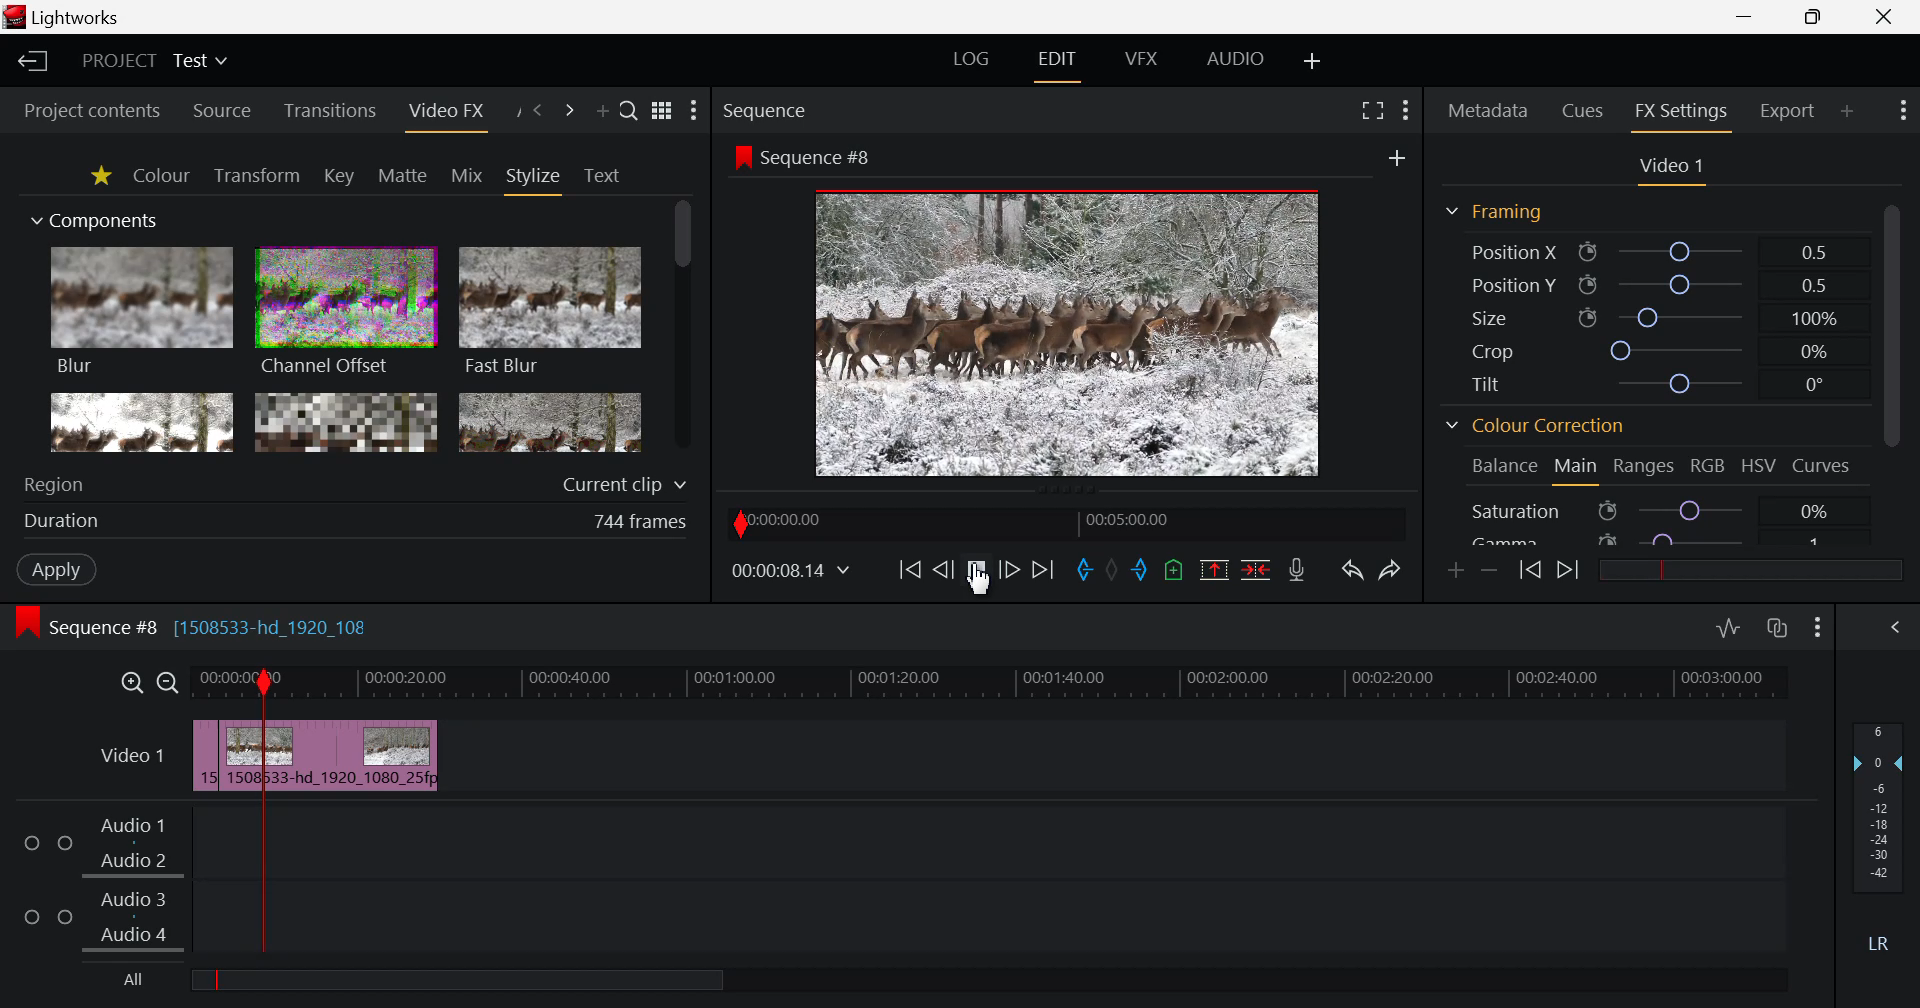 This screenshot has width=1920, height=1008. Describe the element at coordinates (329, 112) in the screenshot. I see `Transitions` at that location.